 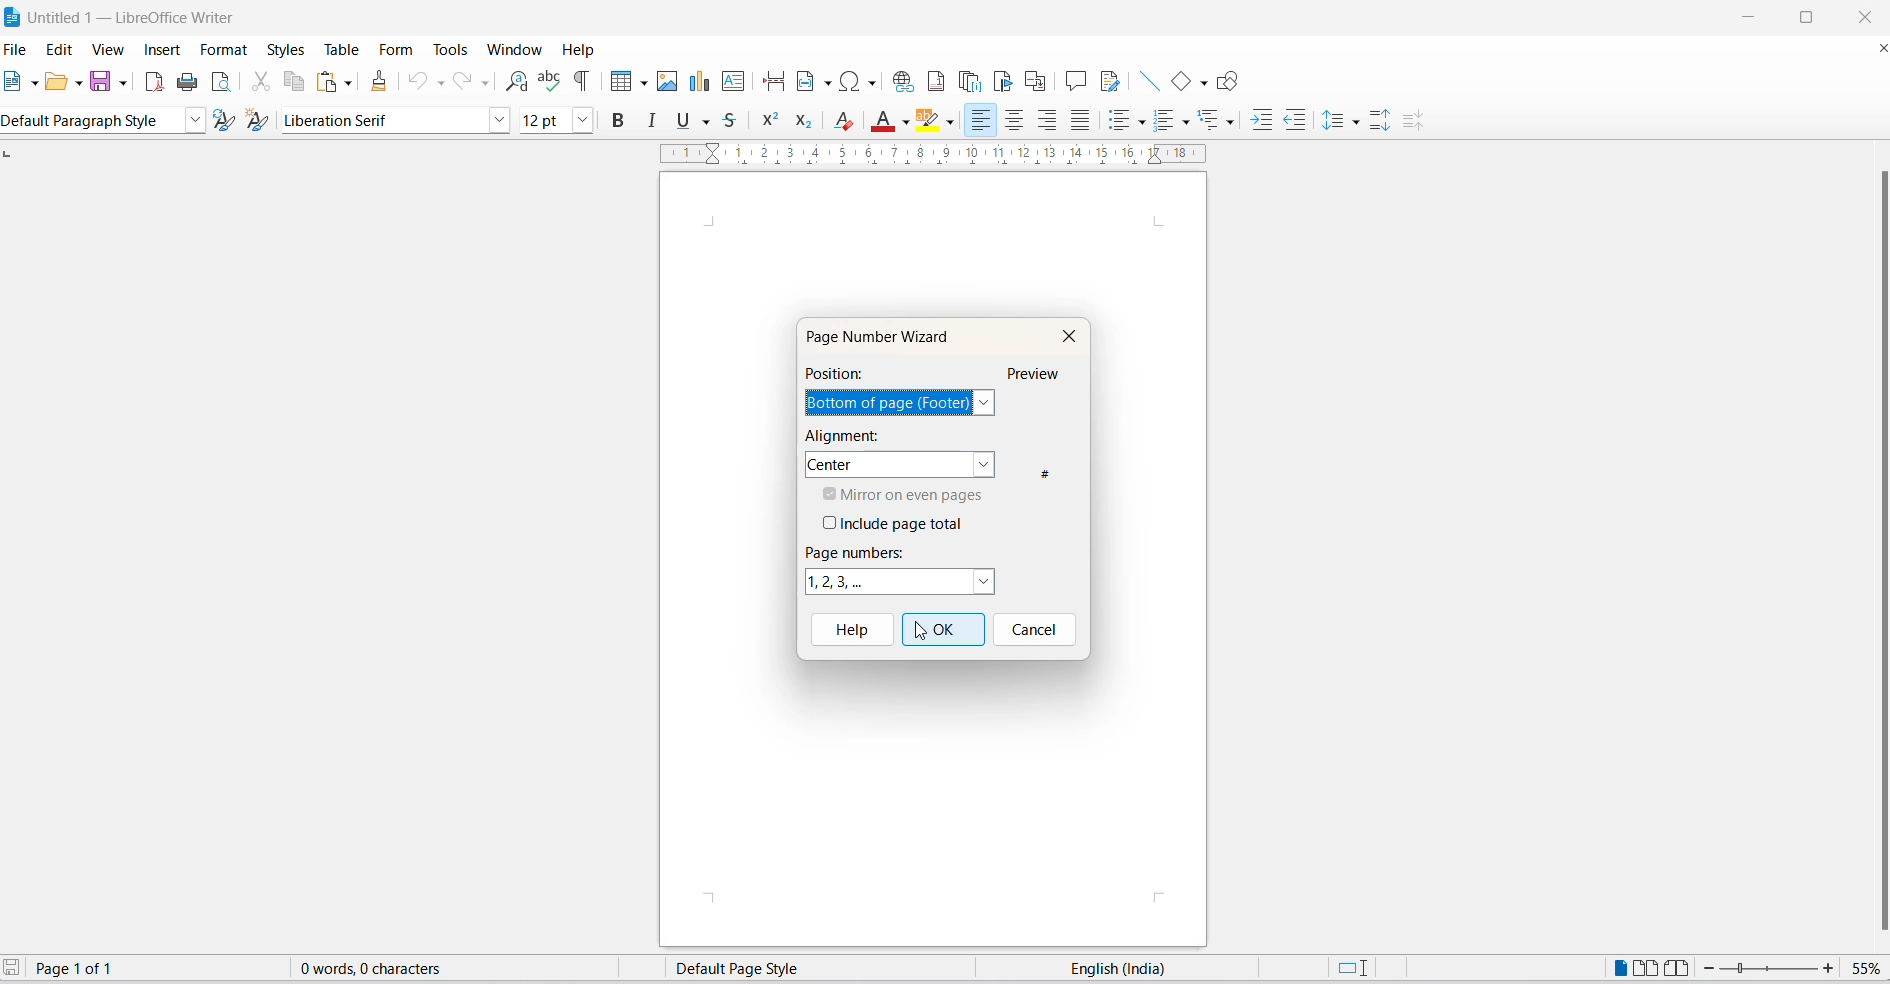 What do you see at coordinates (617, 119) in the screenshot?
I see `bold` at bounding box center [617, 119].